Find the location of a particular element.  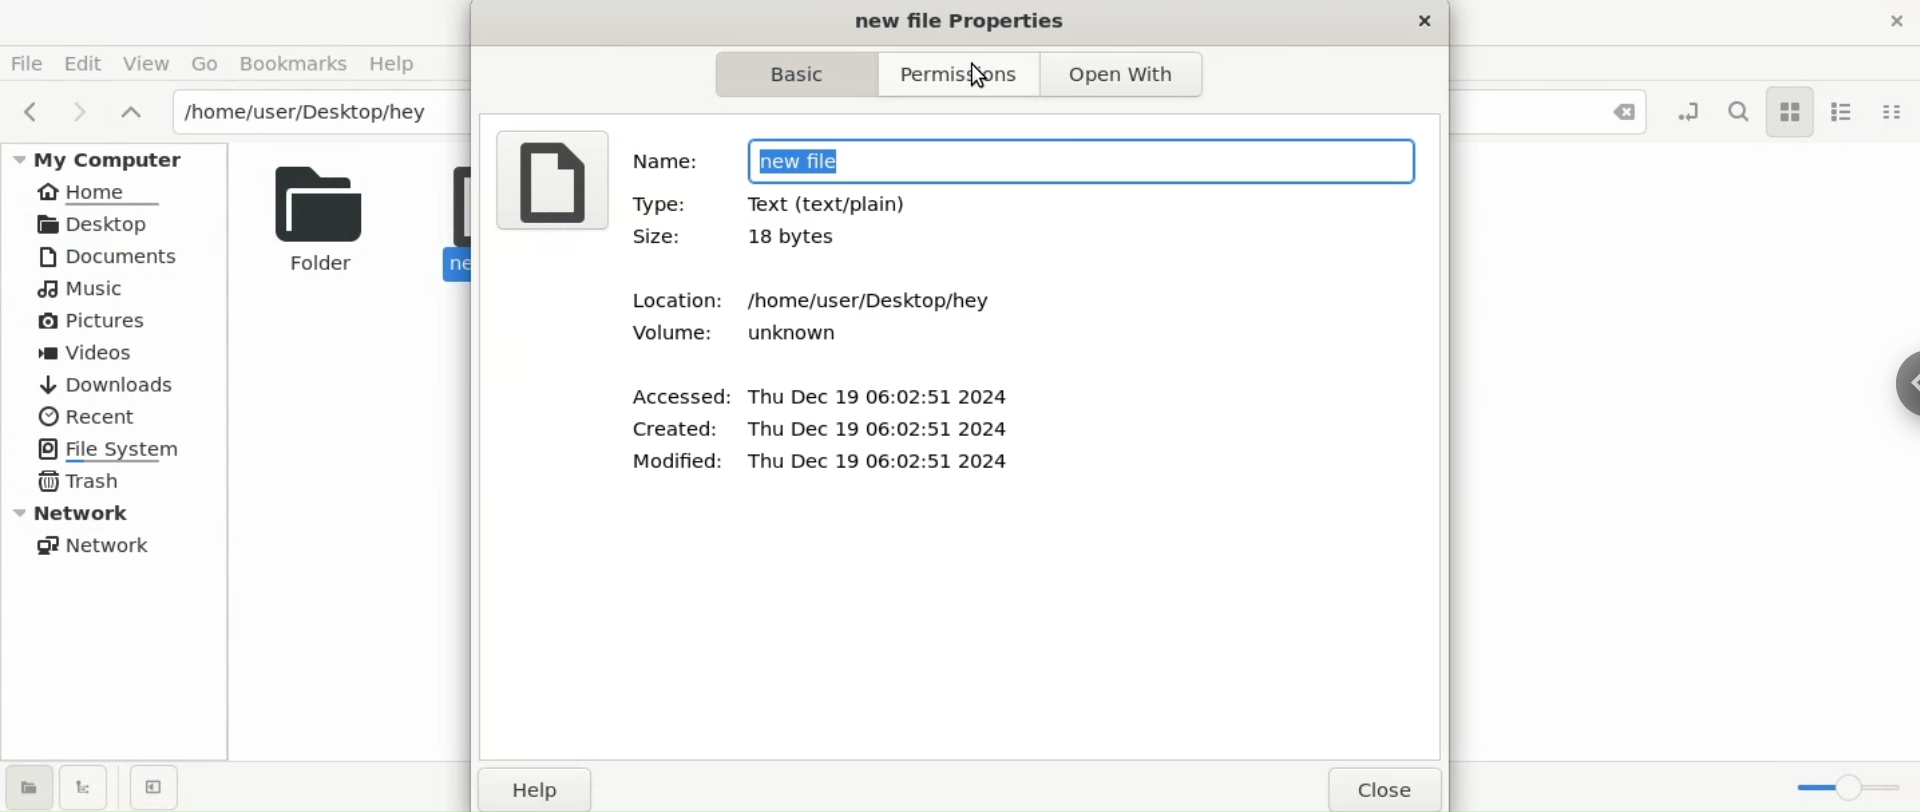

Pictures is located at coordinates (94, 322).